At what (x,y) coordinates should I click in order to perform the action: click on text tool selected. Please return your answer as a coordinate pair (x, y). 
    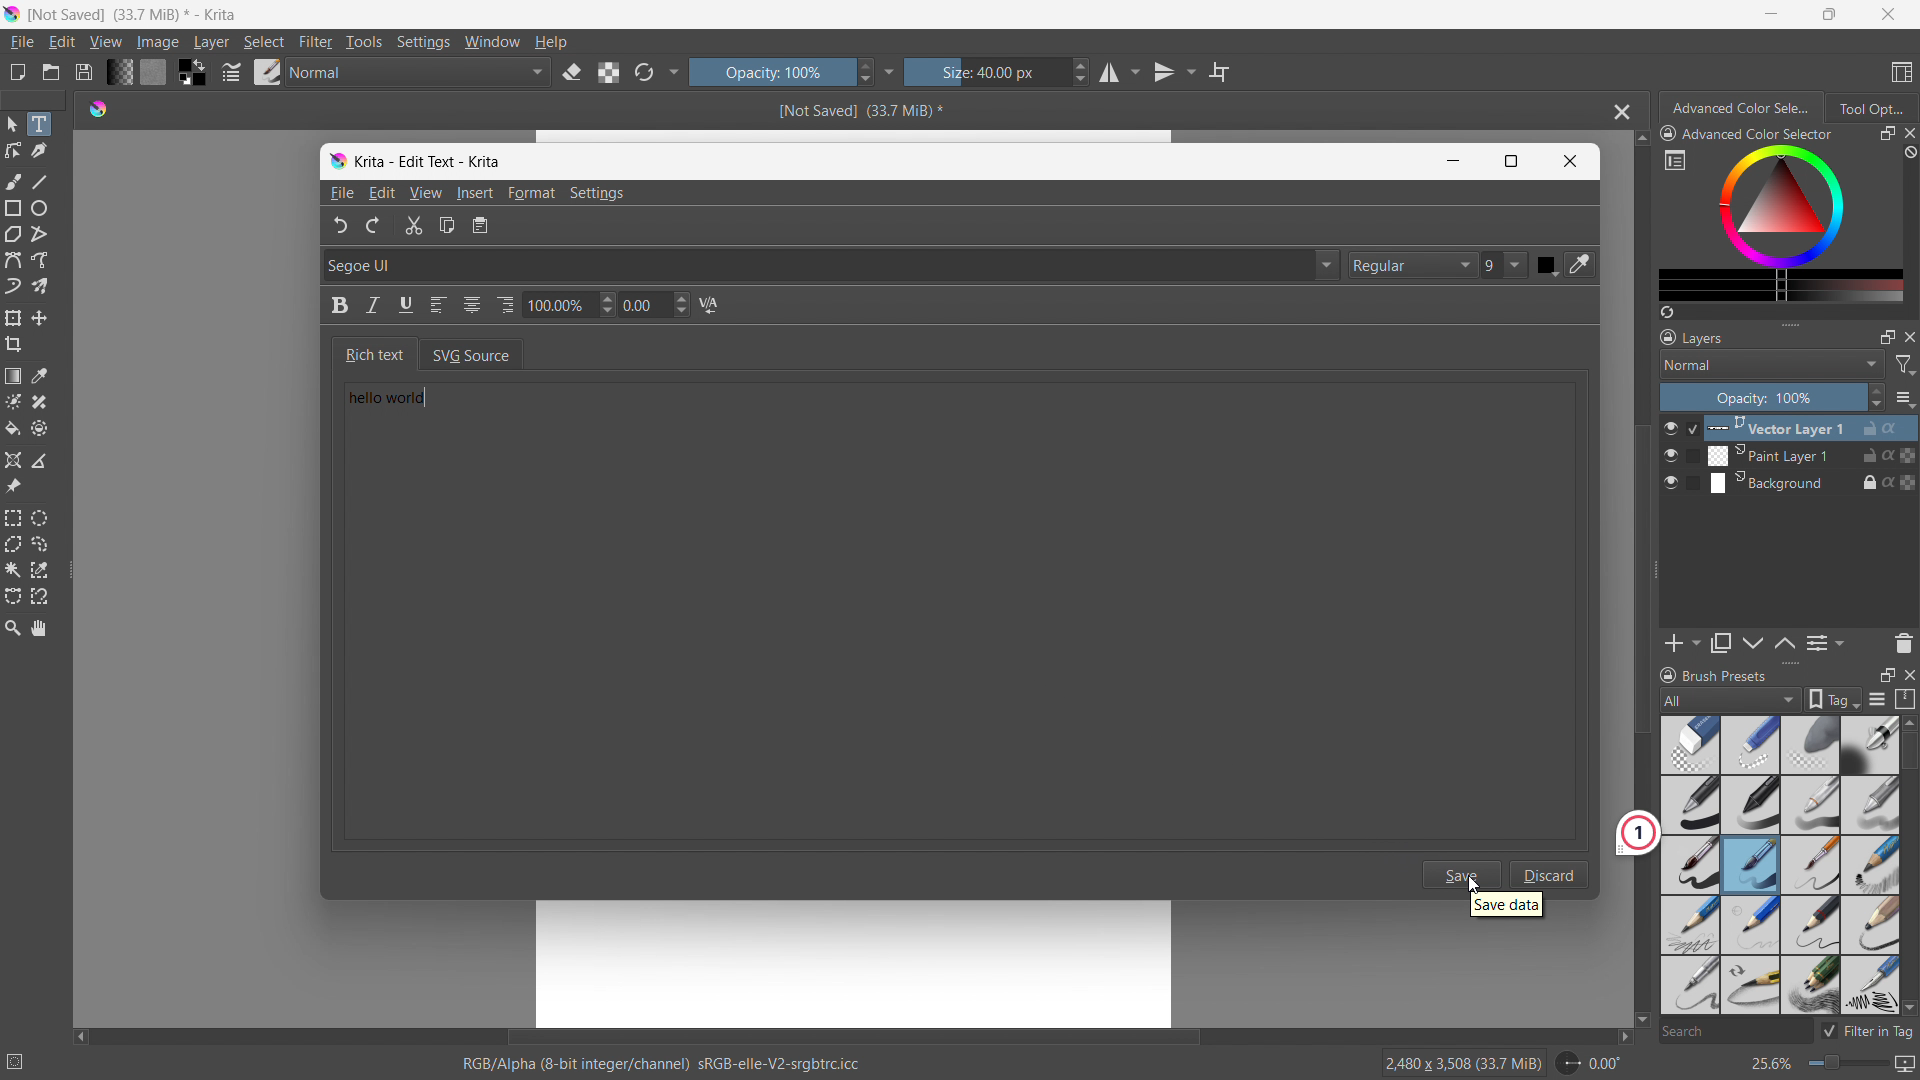
    Looking at the image, I should click on (38, 124).